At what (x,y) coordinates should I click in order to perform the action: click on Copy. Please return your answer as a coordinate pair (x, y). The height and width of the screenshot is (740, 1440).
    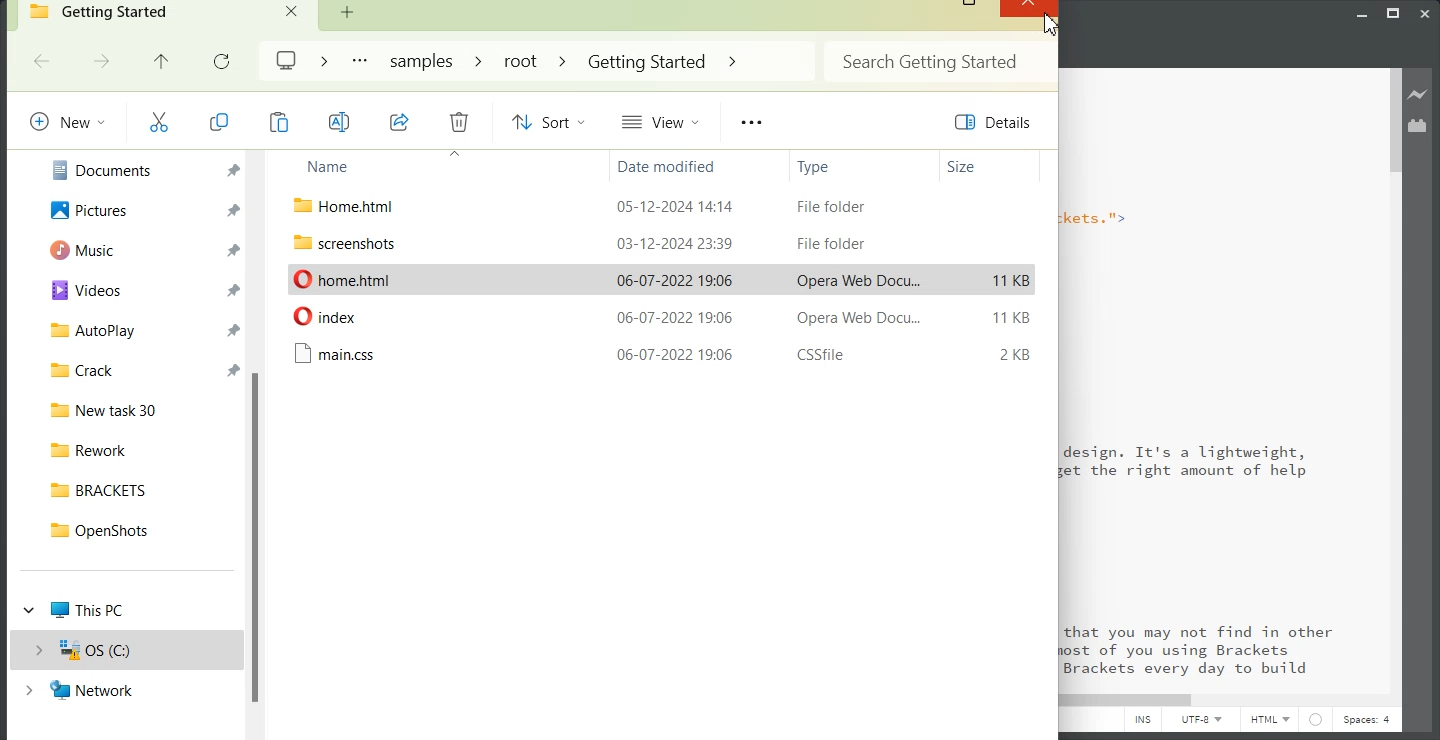
    Looking at the image, I should click on (218, 122).